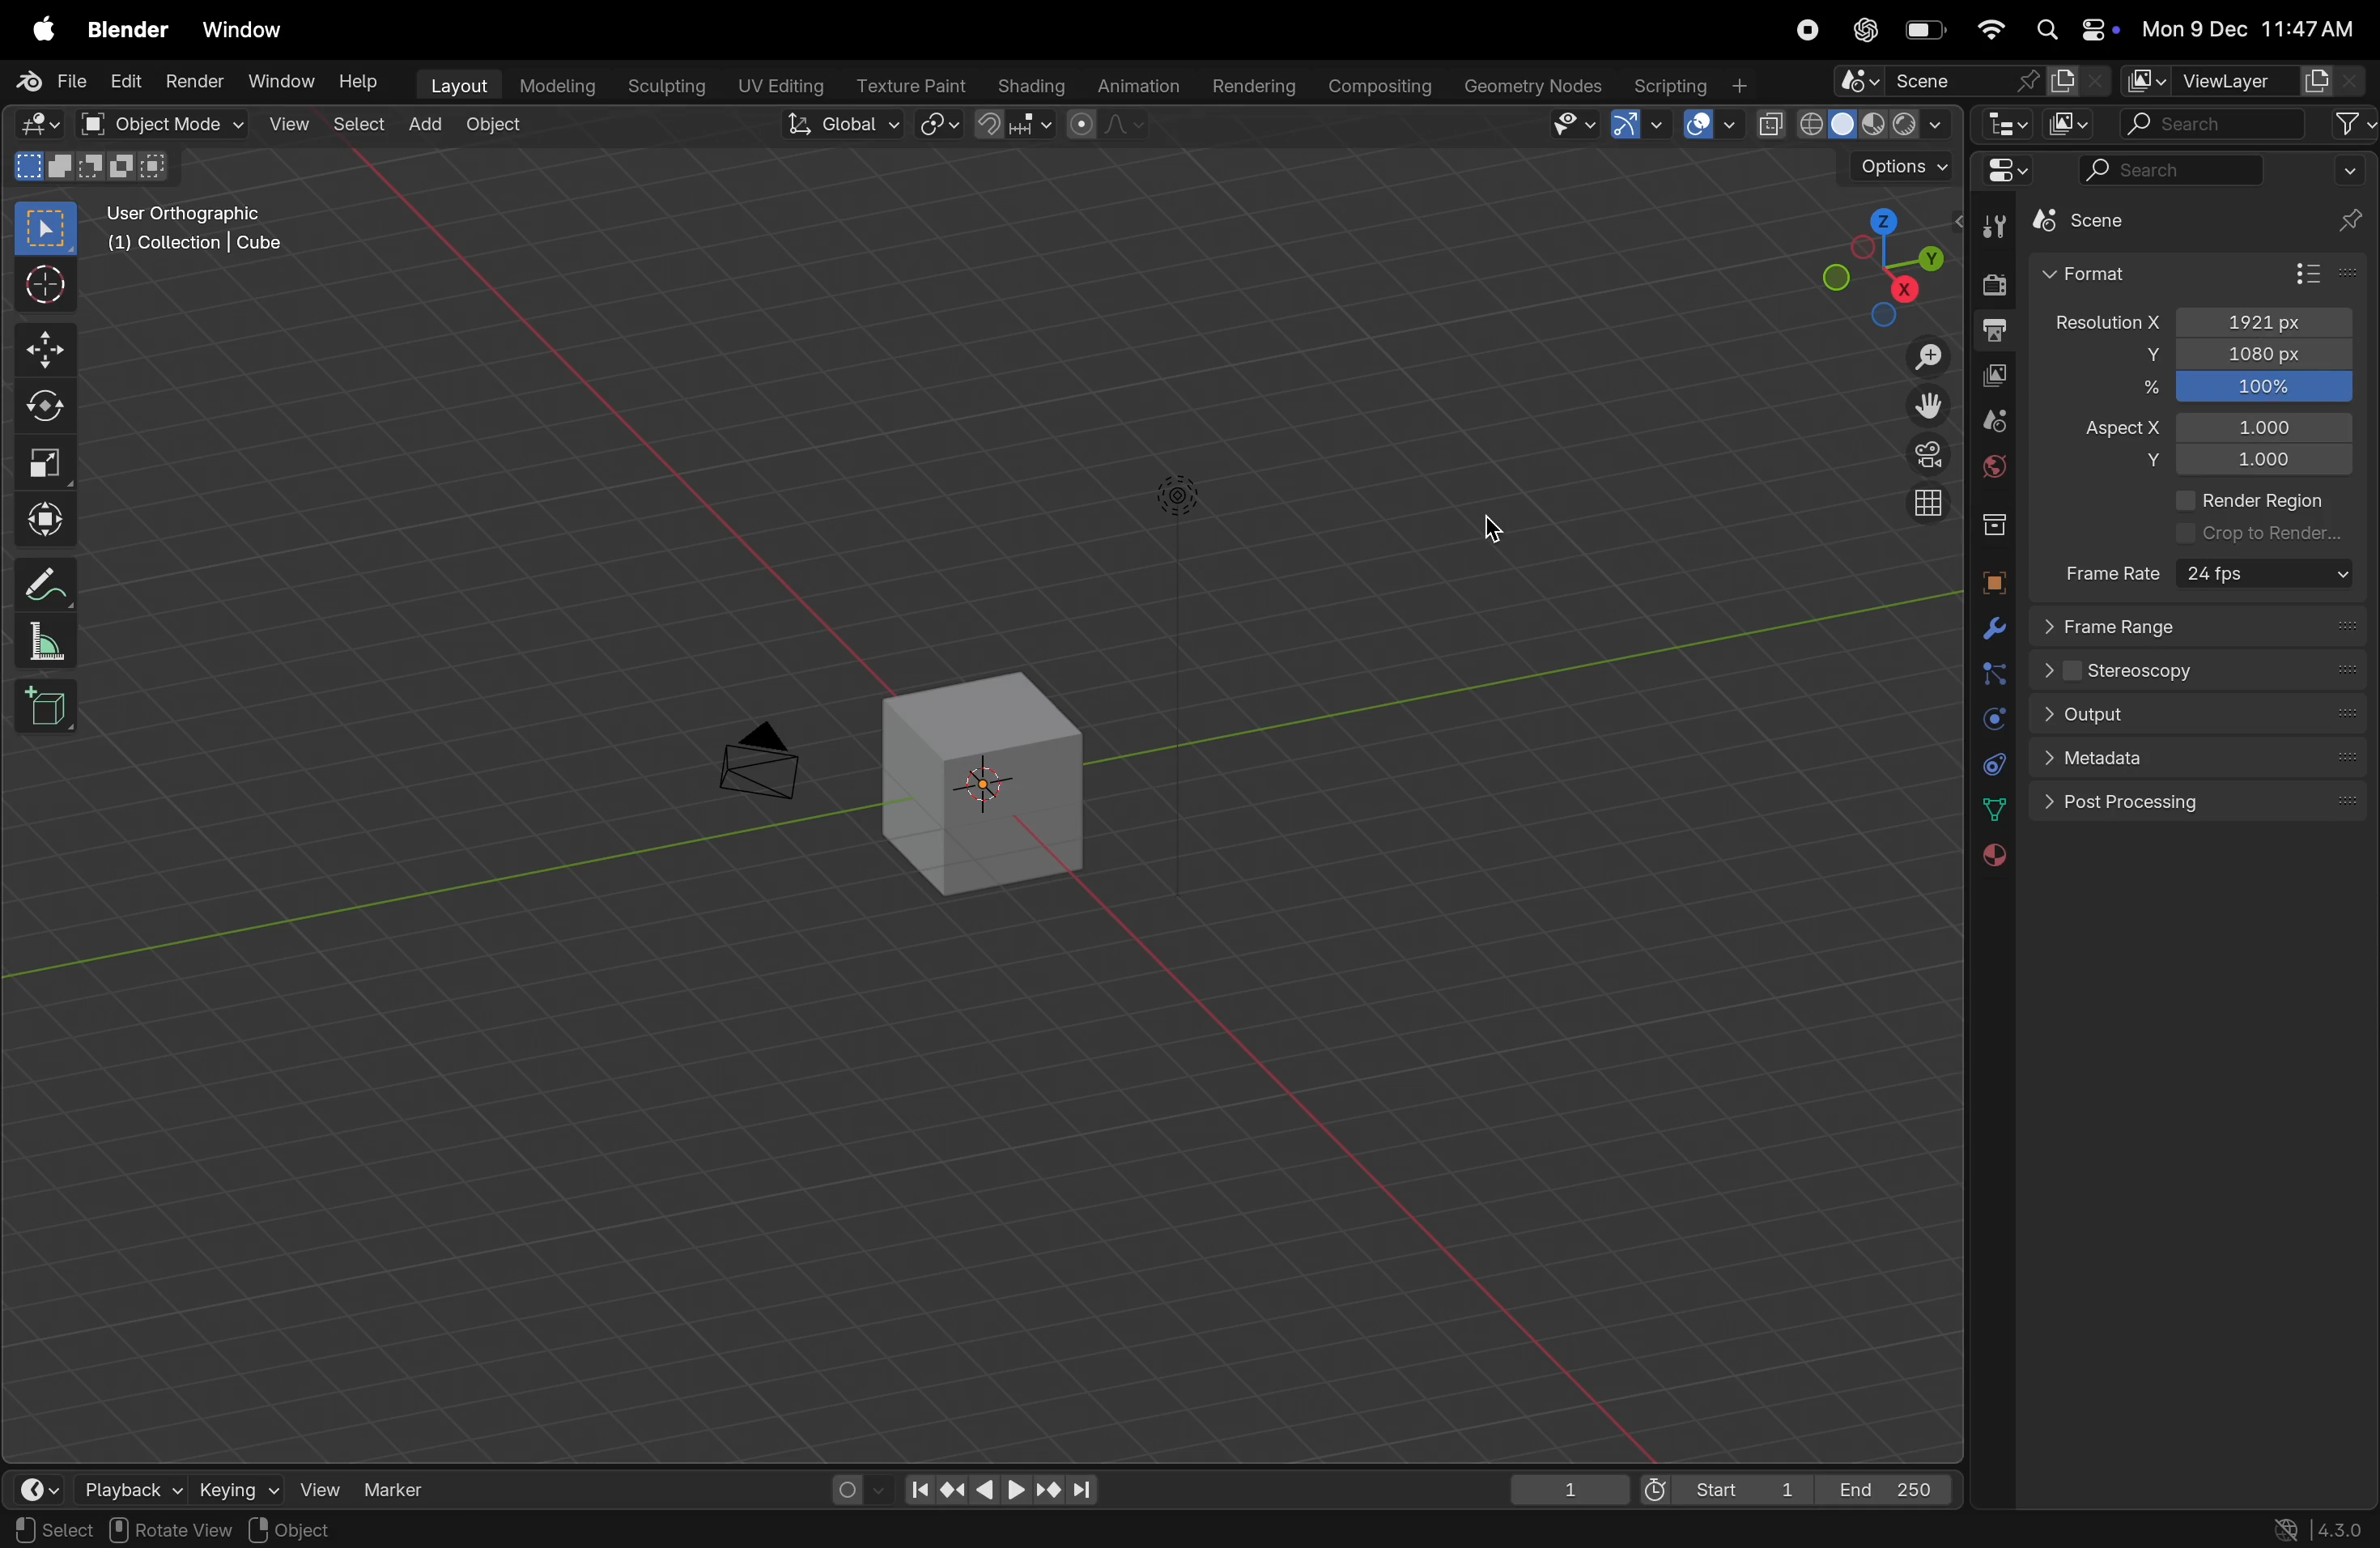 Image resolution: width=2380 pixels, height=1548 pixels. Describe the element at coordinates (1500, 530) in the screenshot. I see `cursor` at that location.